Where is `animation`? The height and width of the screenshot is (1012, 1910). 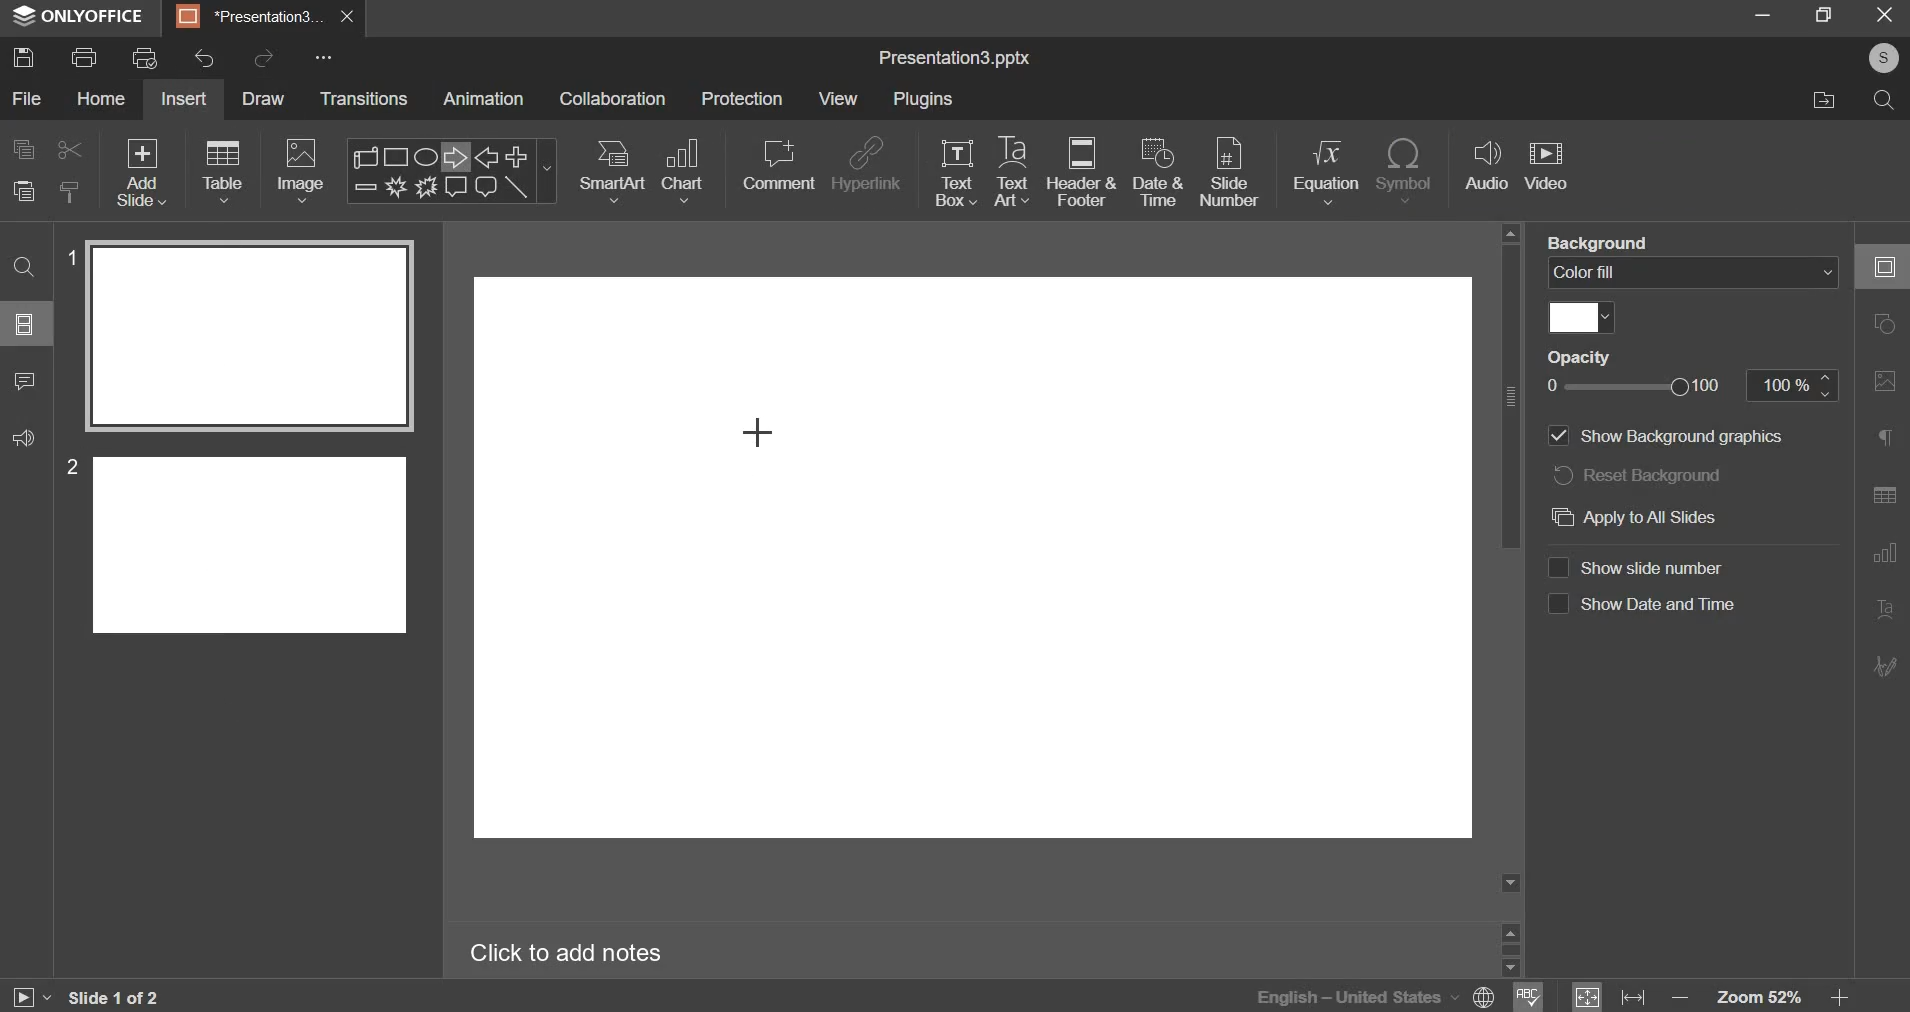
animation is located at coordinates (482, 98).